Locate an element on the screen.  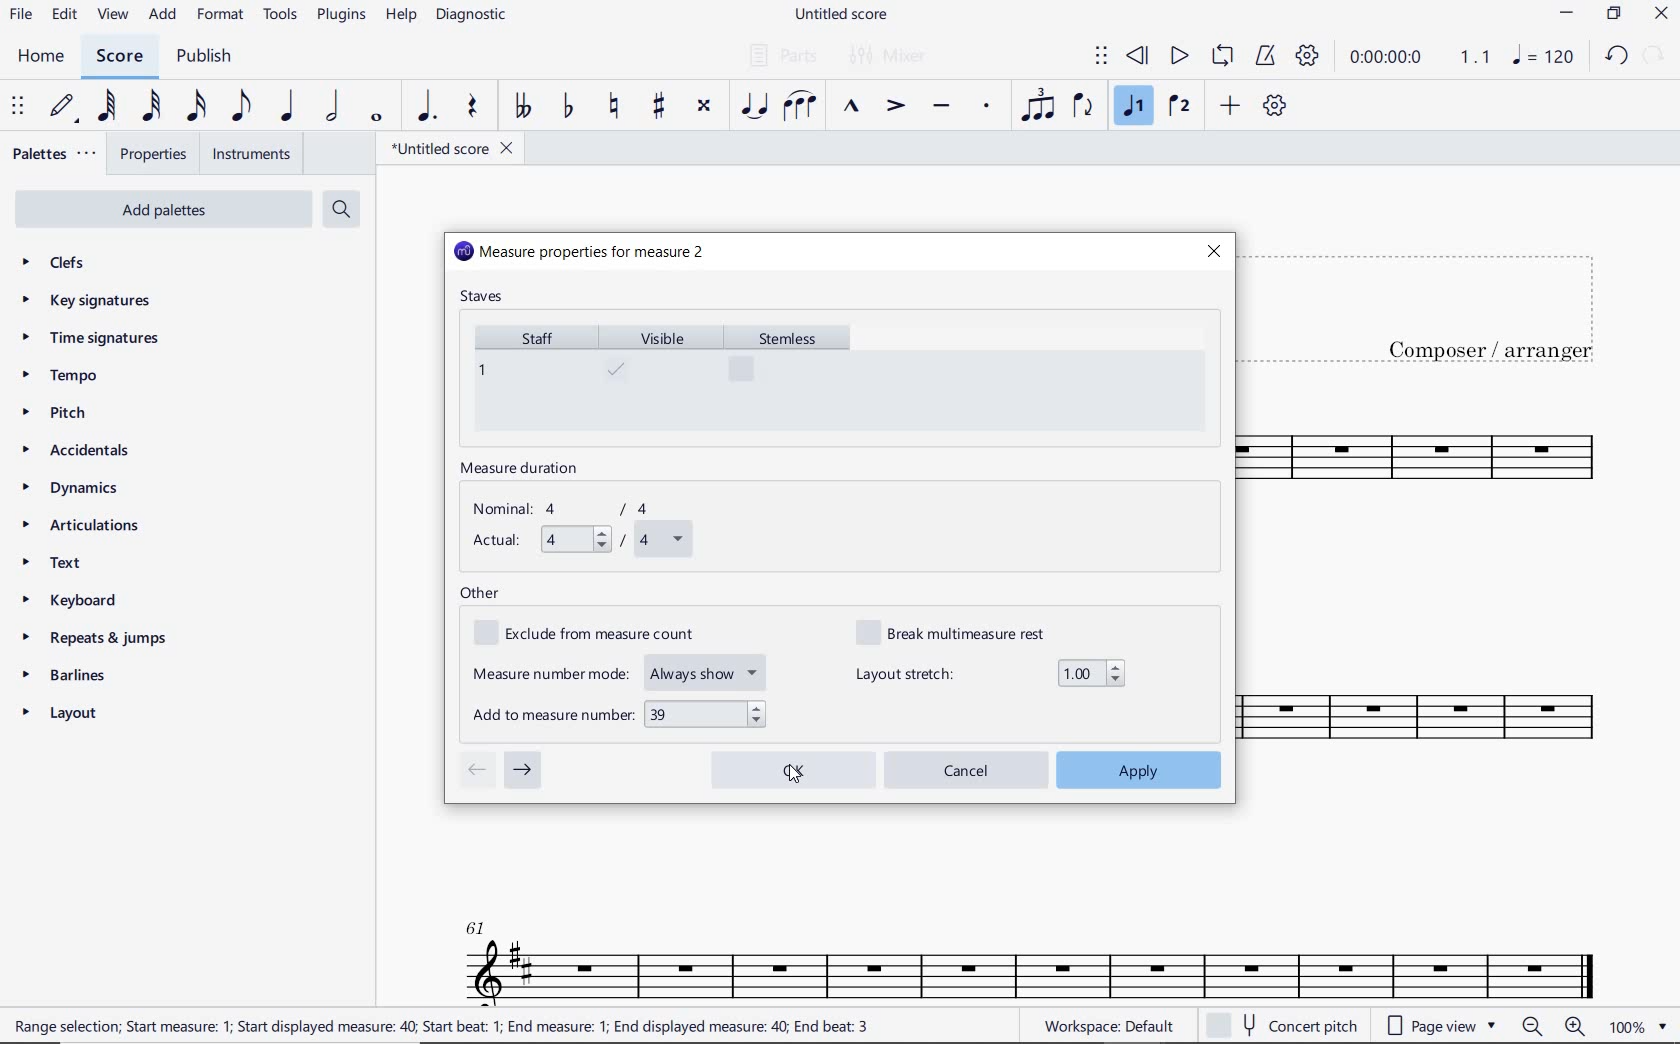
TEXT is located at coordinates (57, 565).